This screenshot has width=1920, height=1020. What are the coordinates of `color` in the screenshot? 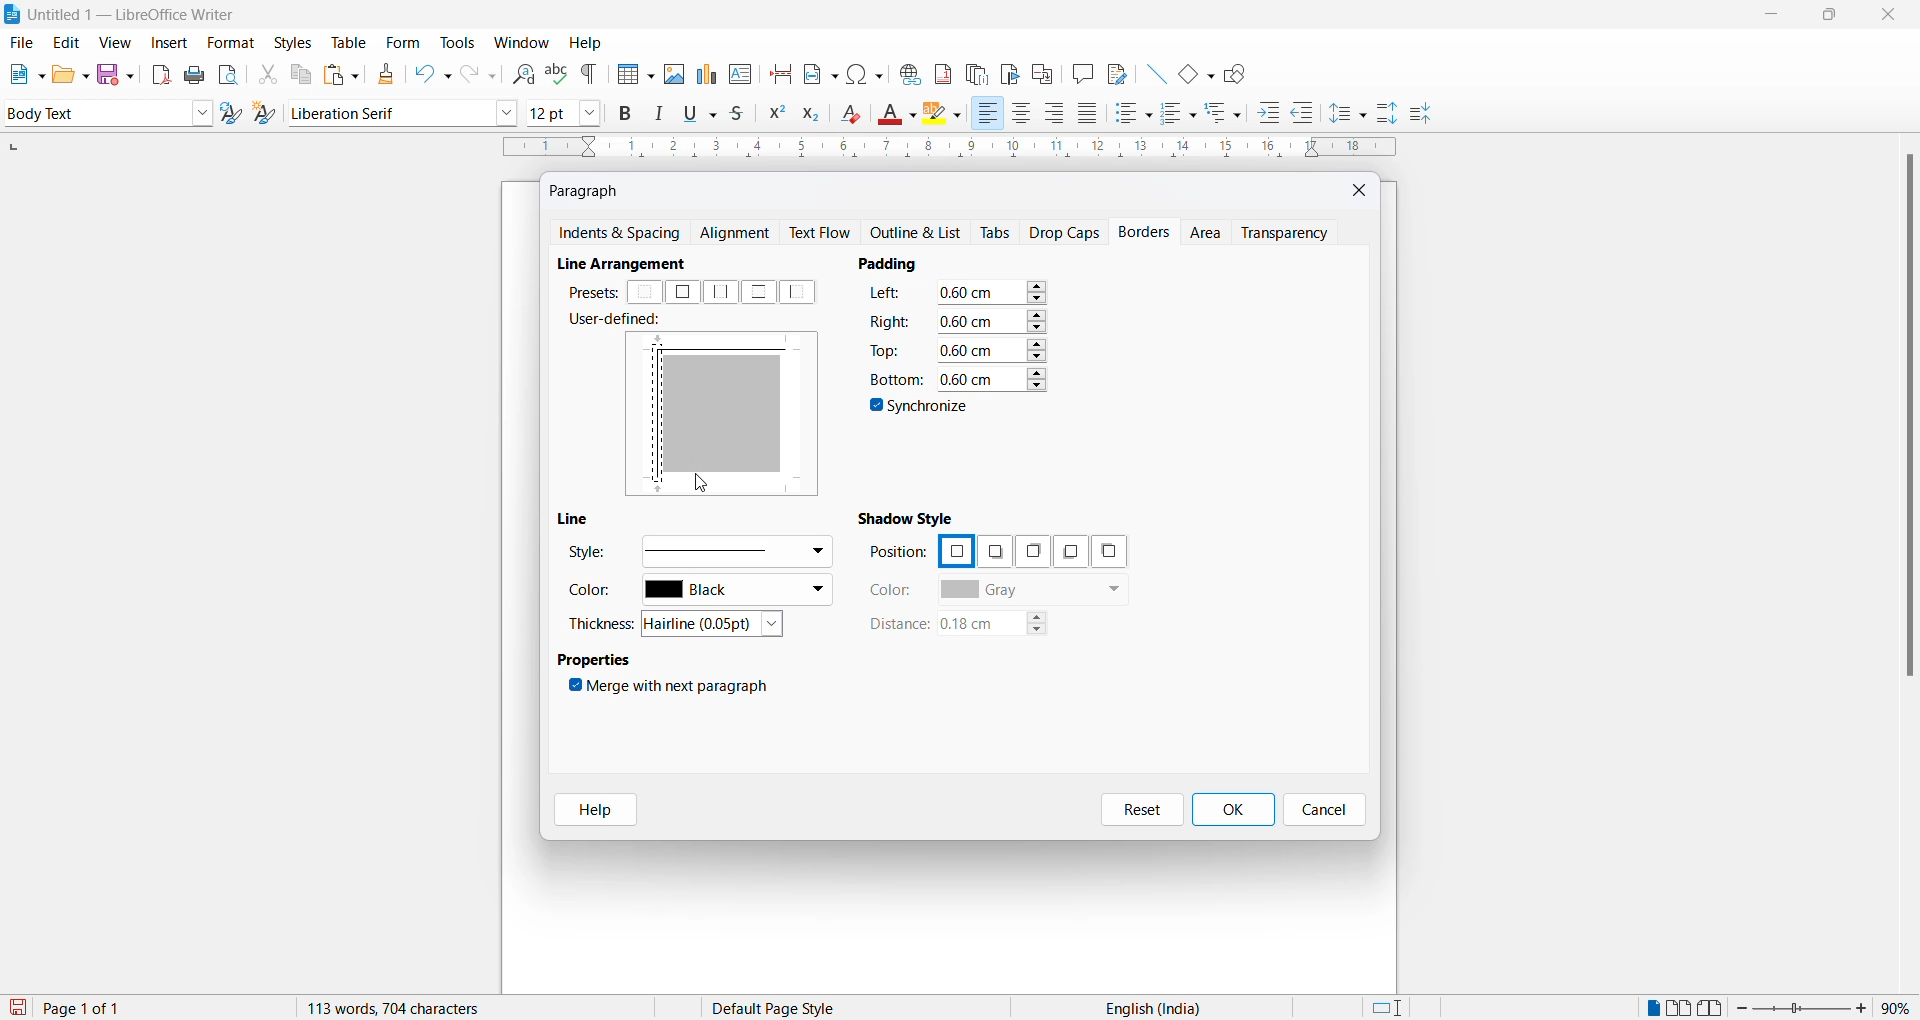 It's located at (892, 590).